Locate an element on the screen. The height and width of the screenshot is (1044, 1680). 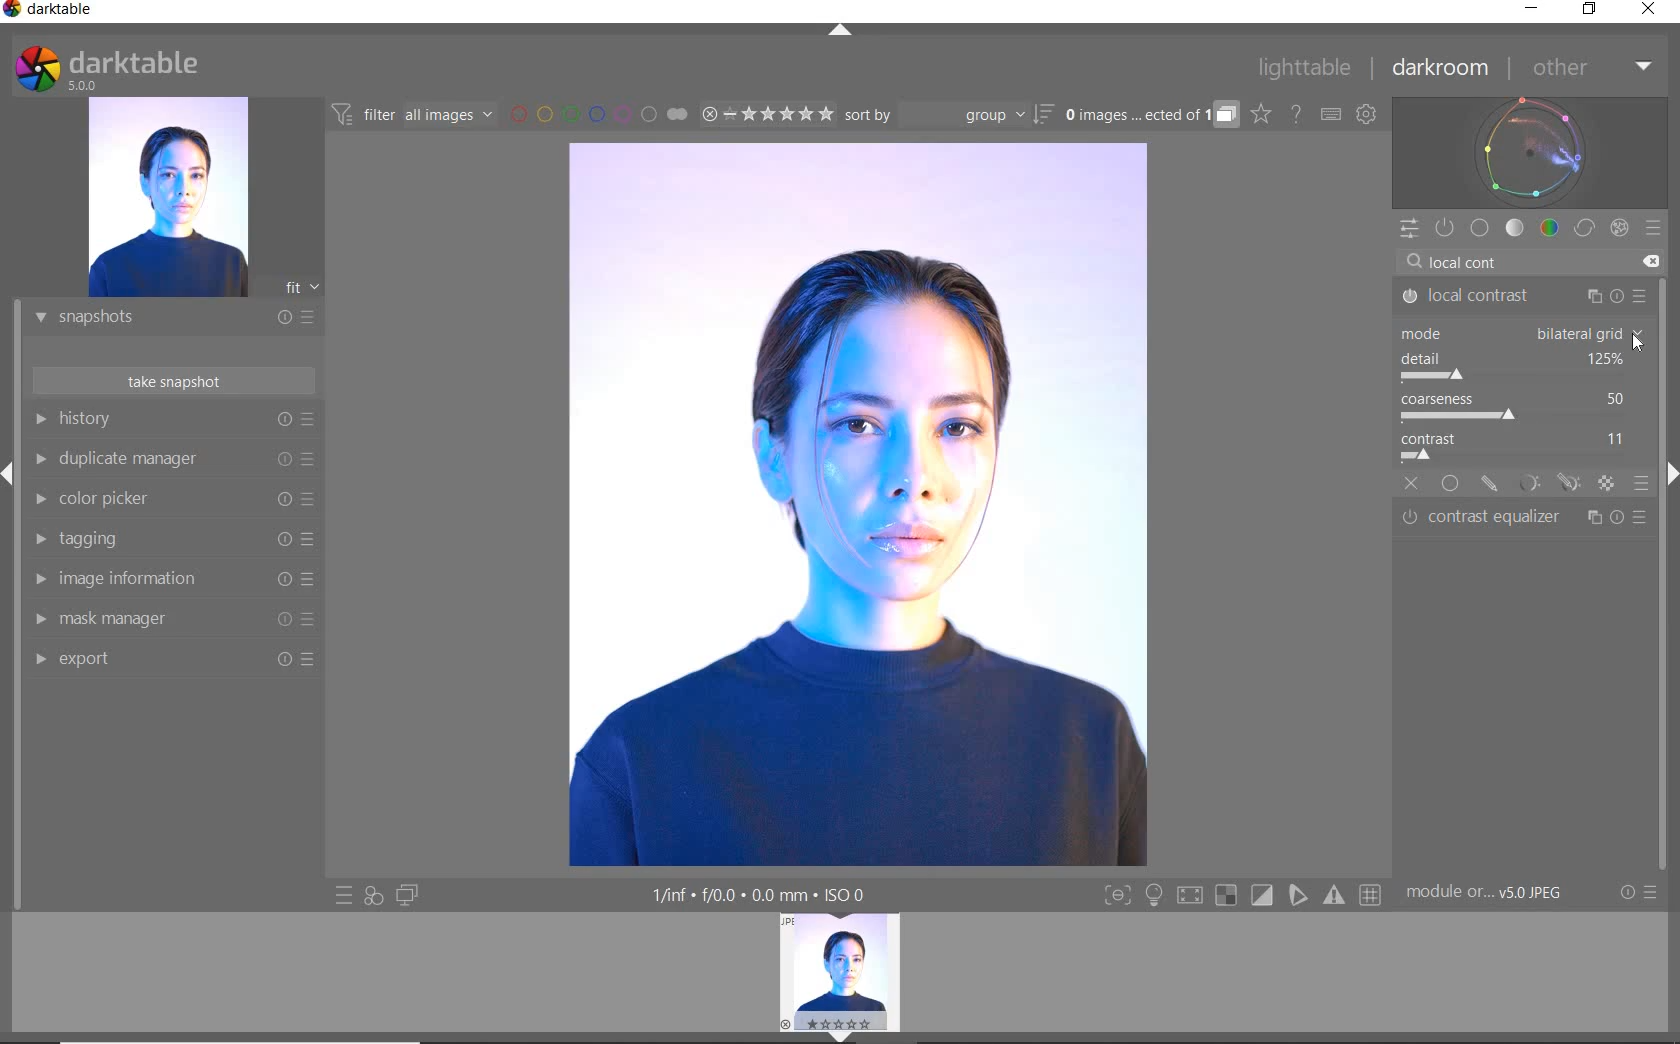
BLENDING OPTIONS is located at coordinates (1642, 484).